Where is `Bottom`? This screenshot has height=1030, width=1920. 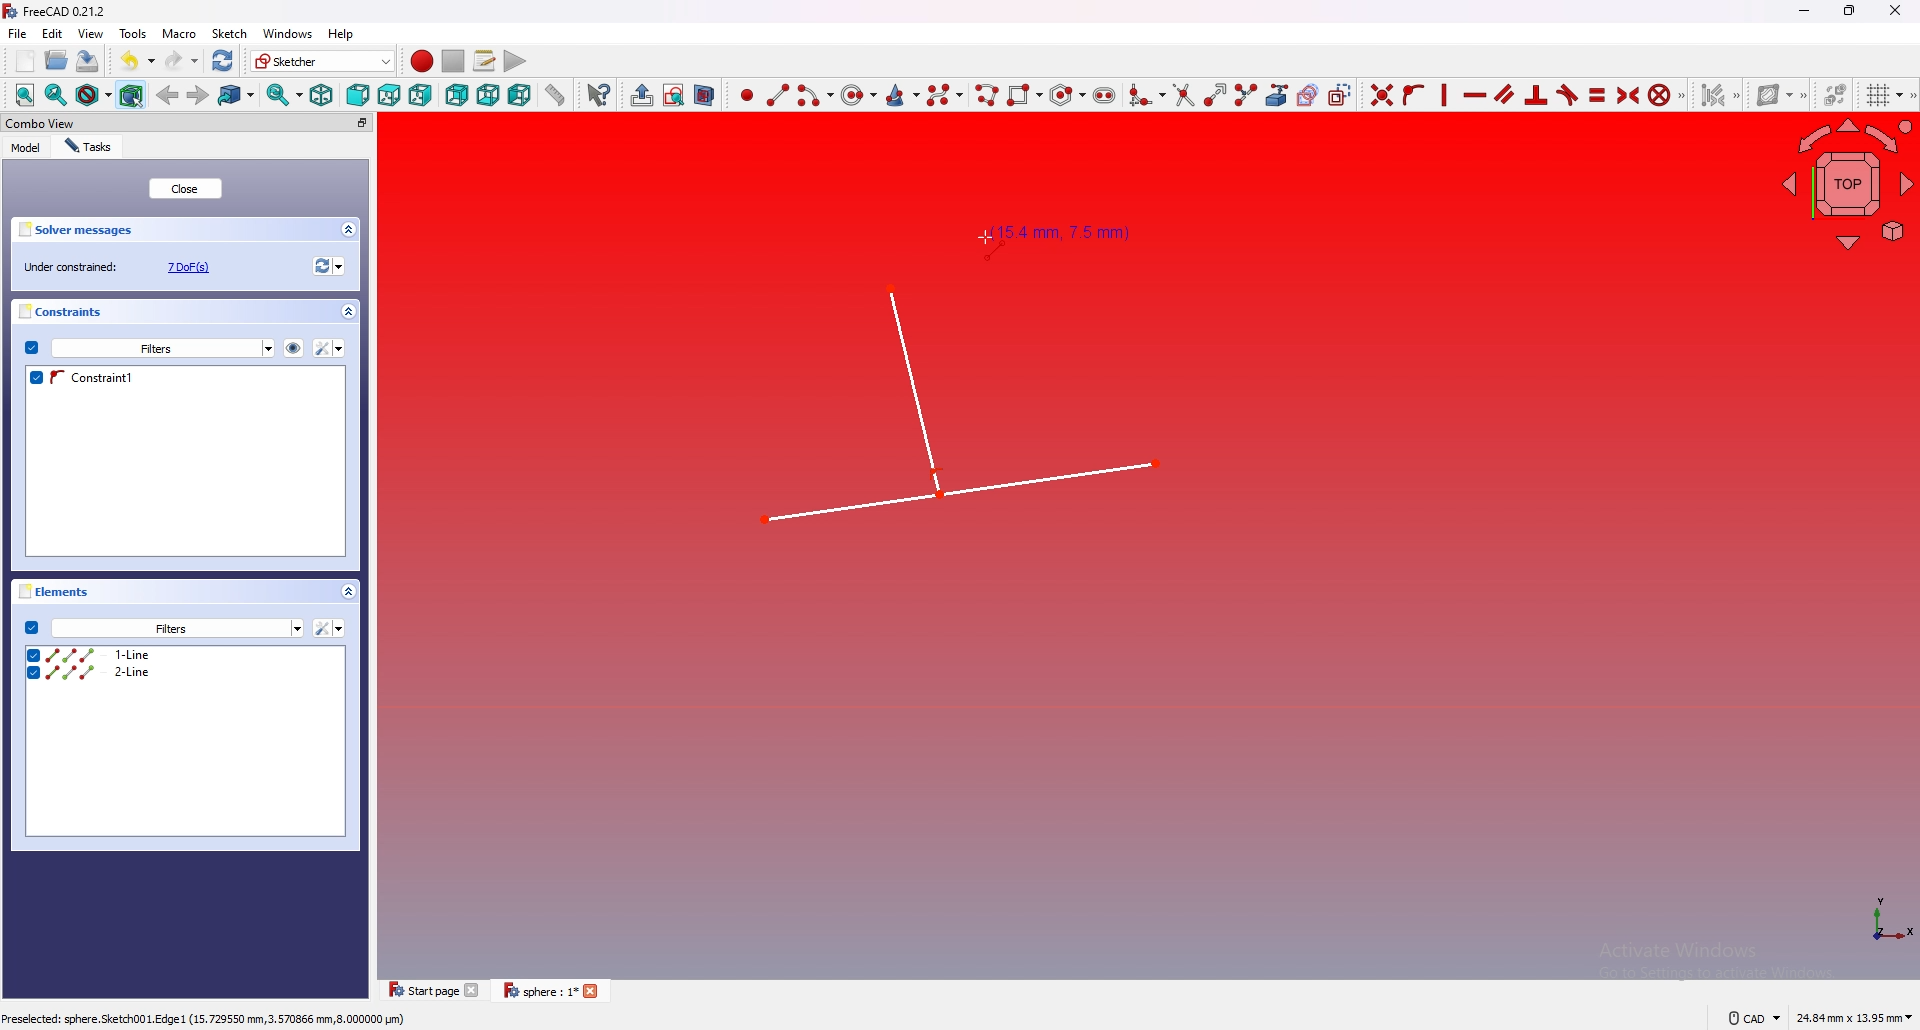 Bottom is located at coordinates (488, 94).